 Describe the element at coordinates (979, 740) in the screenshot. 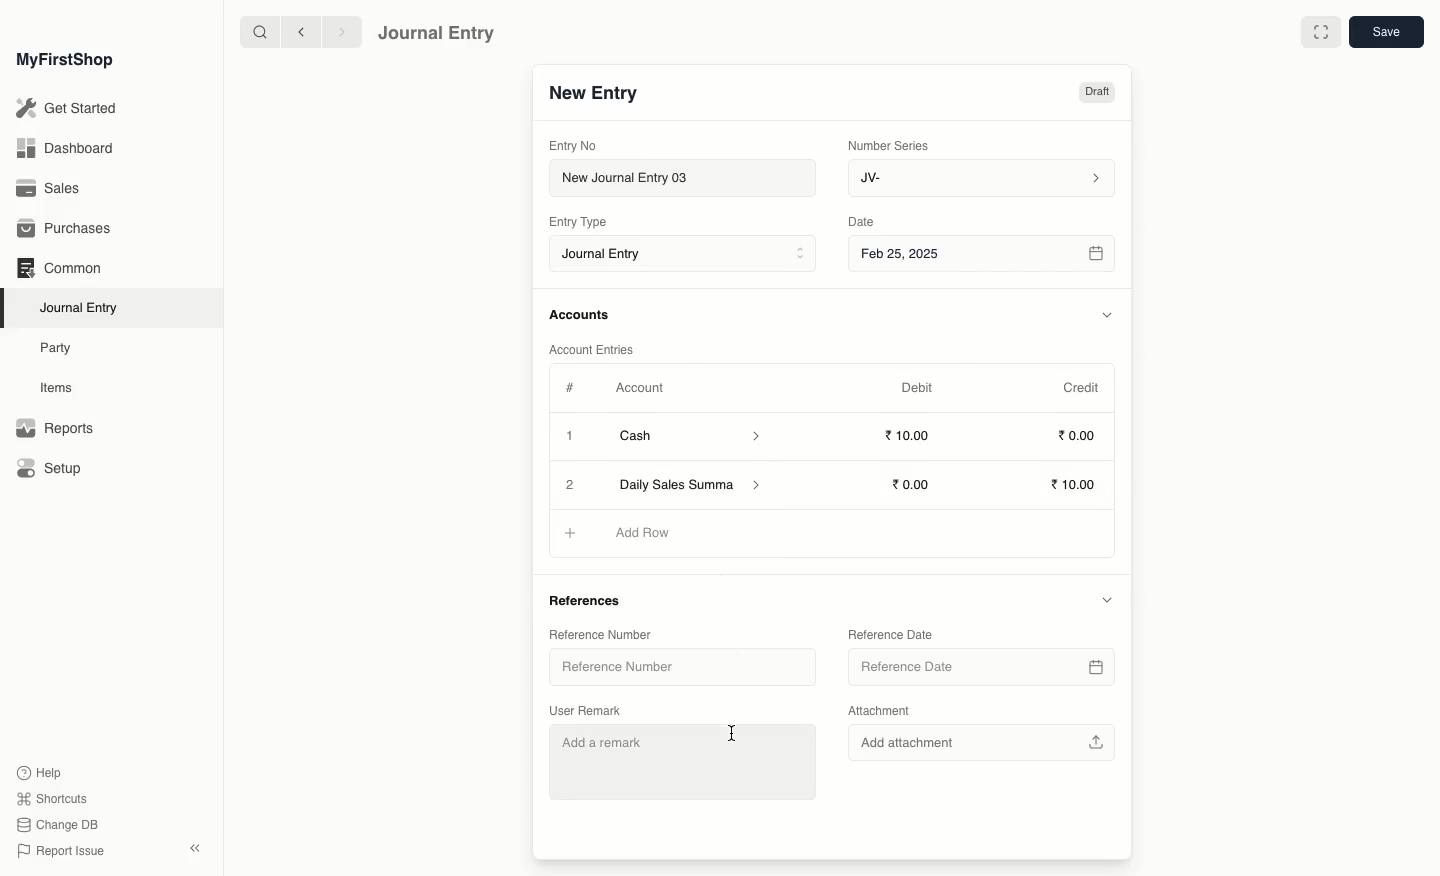

I see `Add attachment` at that location.